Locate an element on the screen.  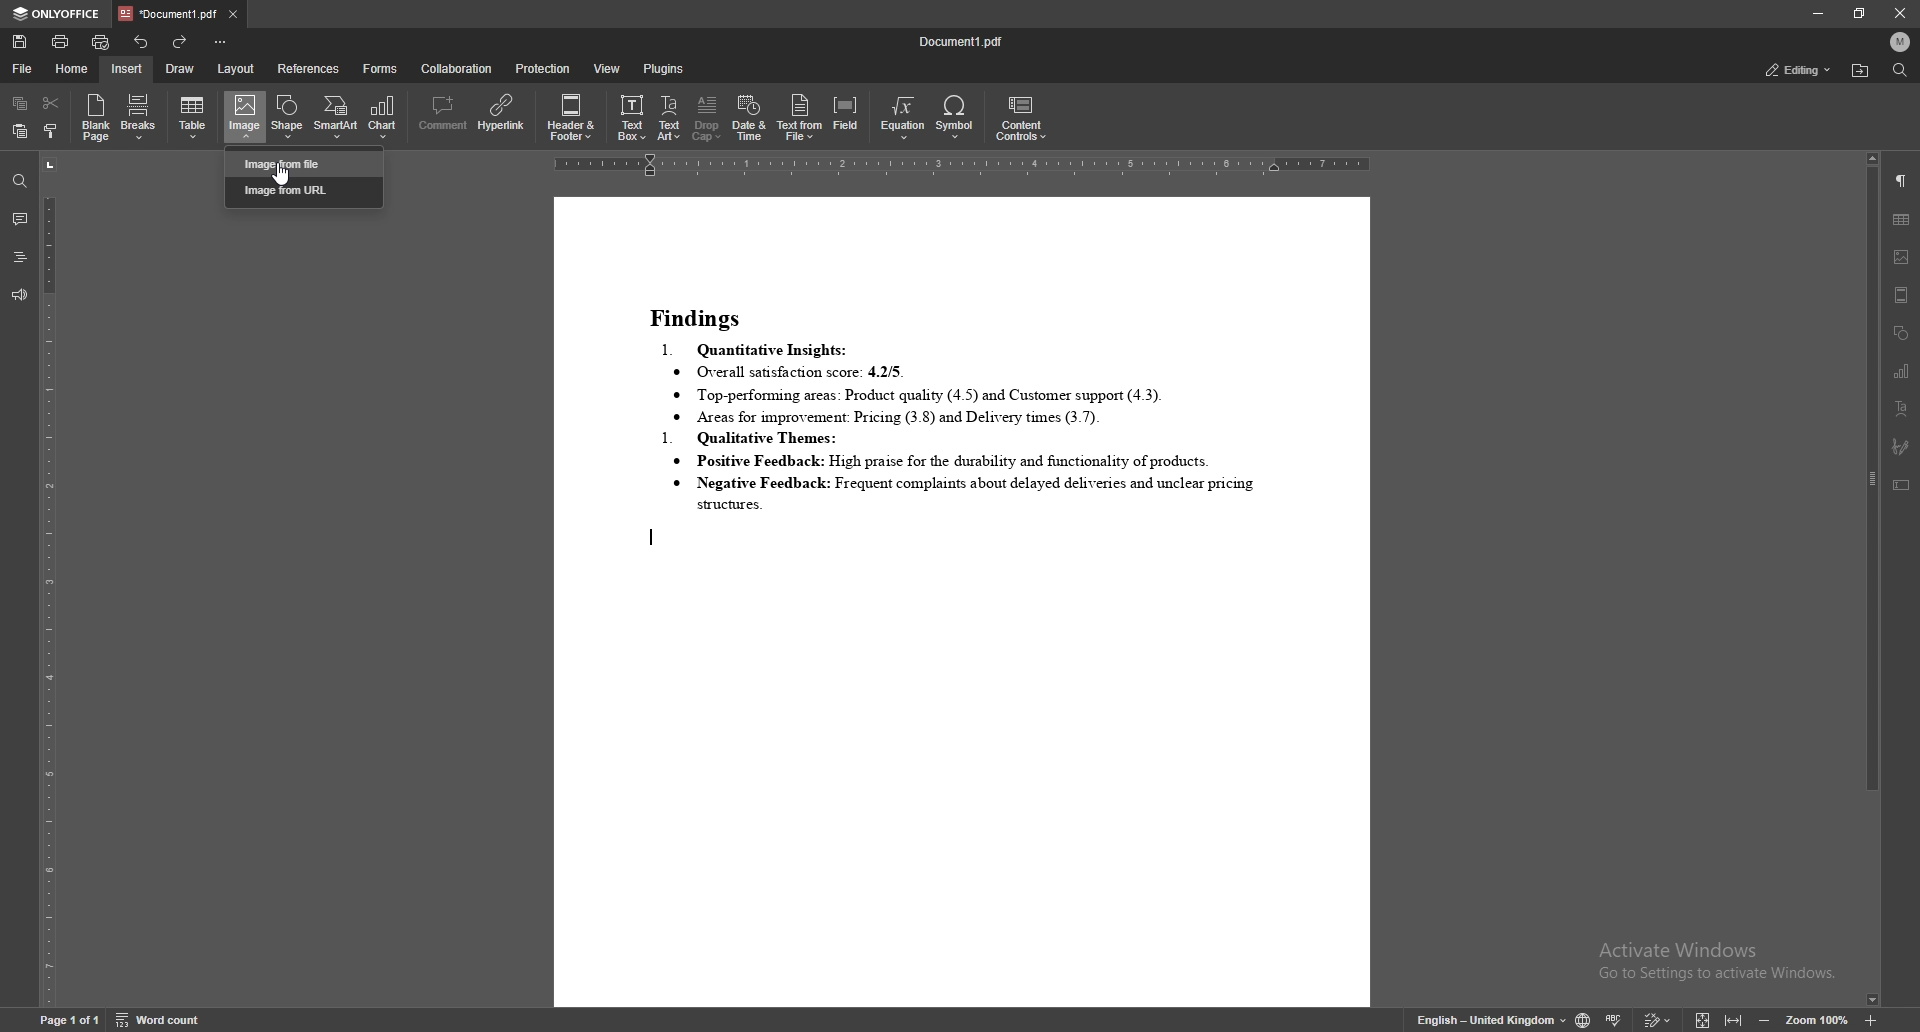
print is located at coordinates (61, 41).